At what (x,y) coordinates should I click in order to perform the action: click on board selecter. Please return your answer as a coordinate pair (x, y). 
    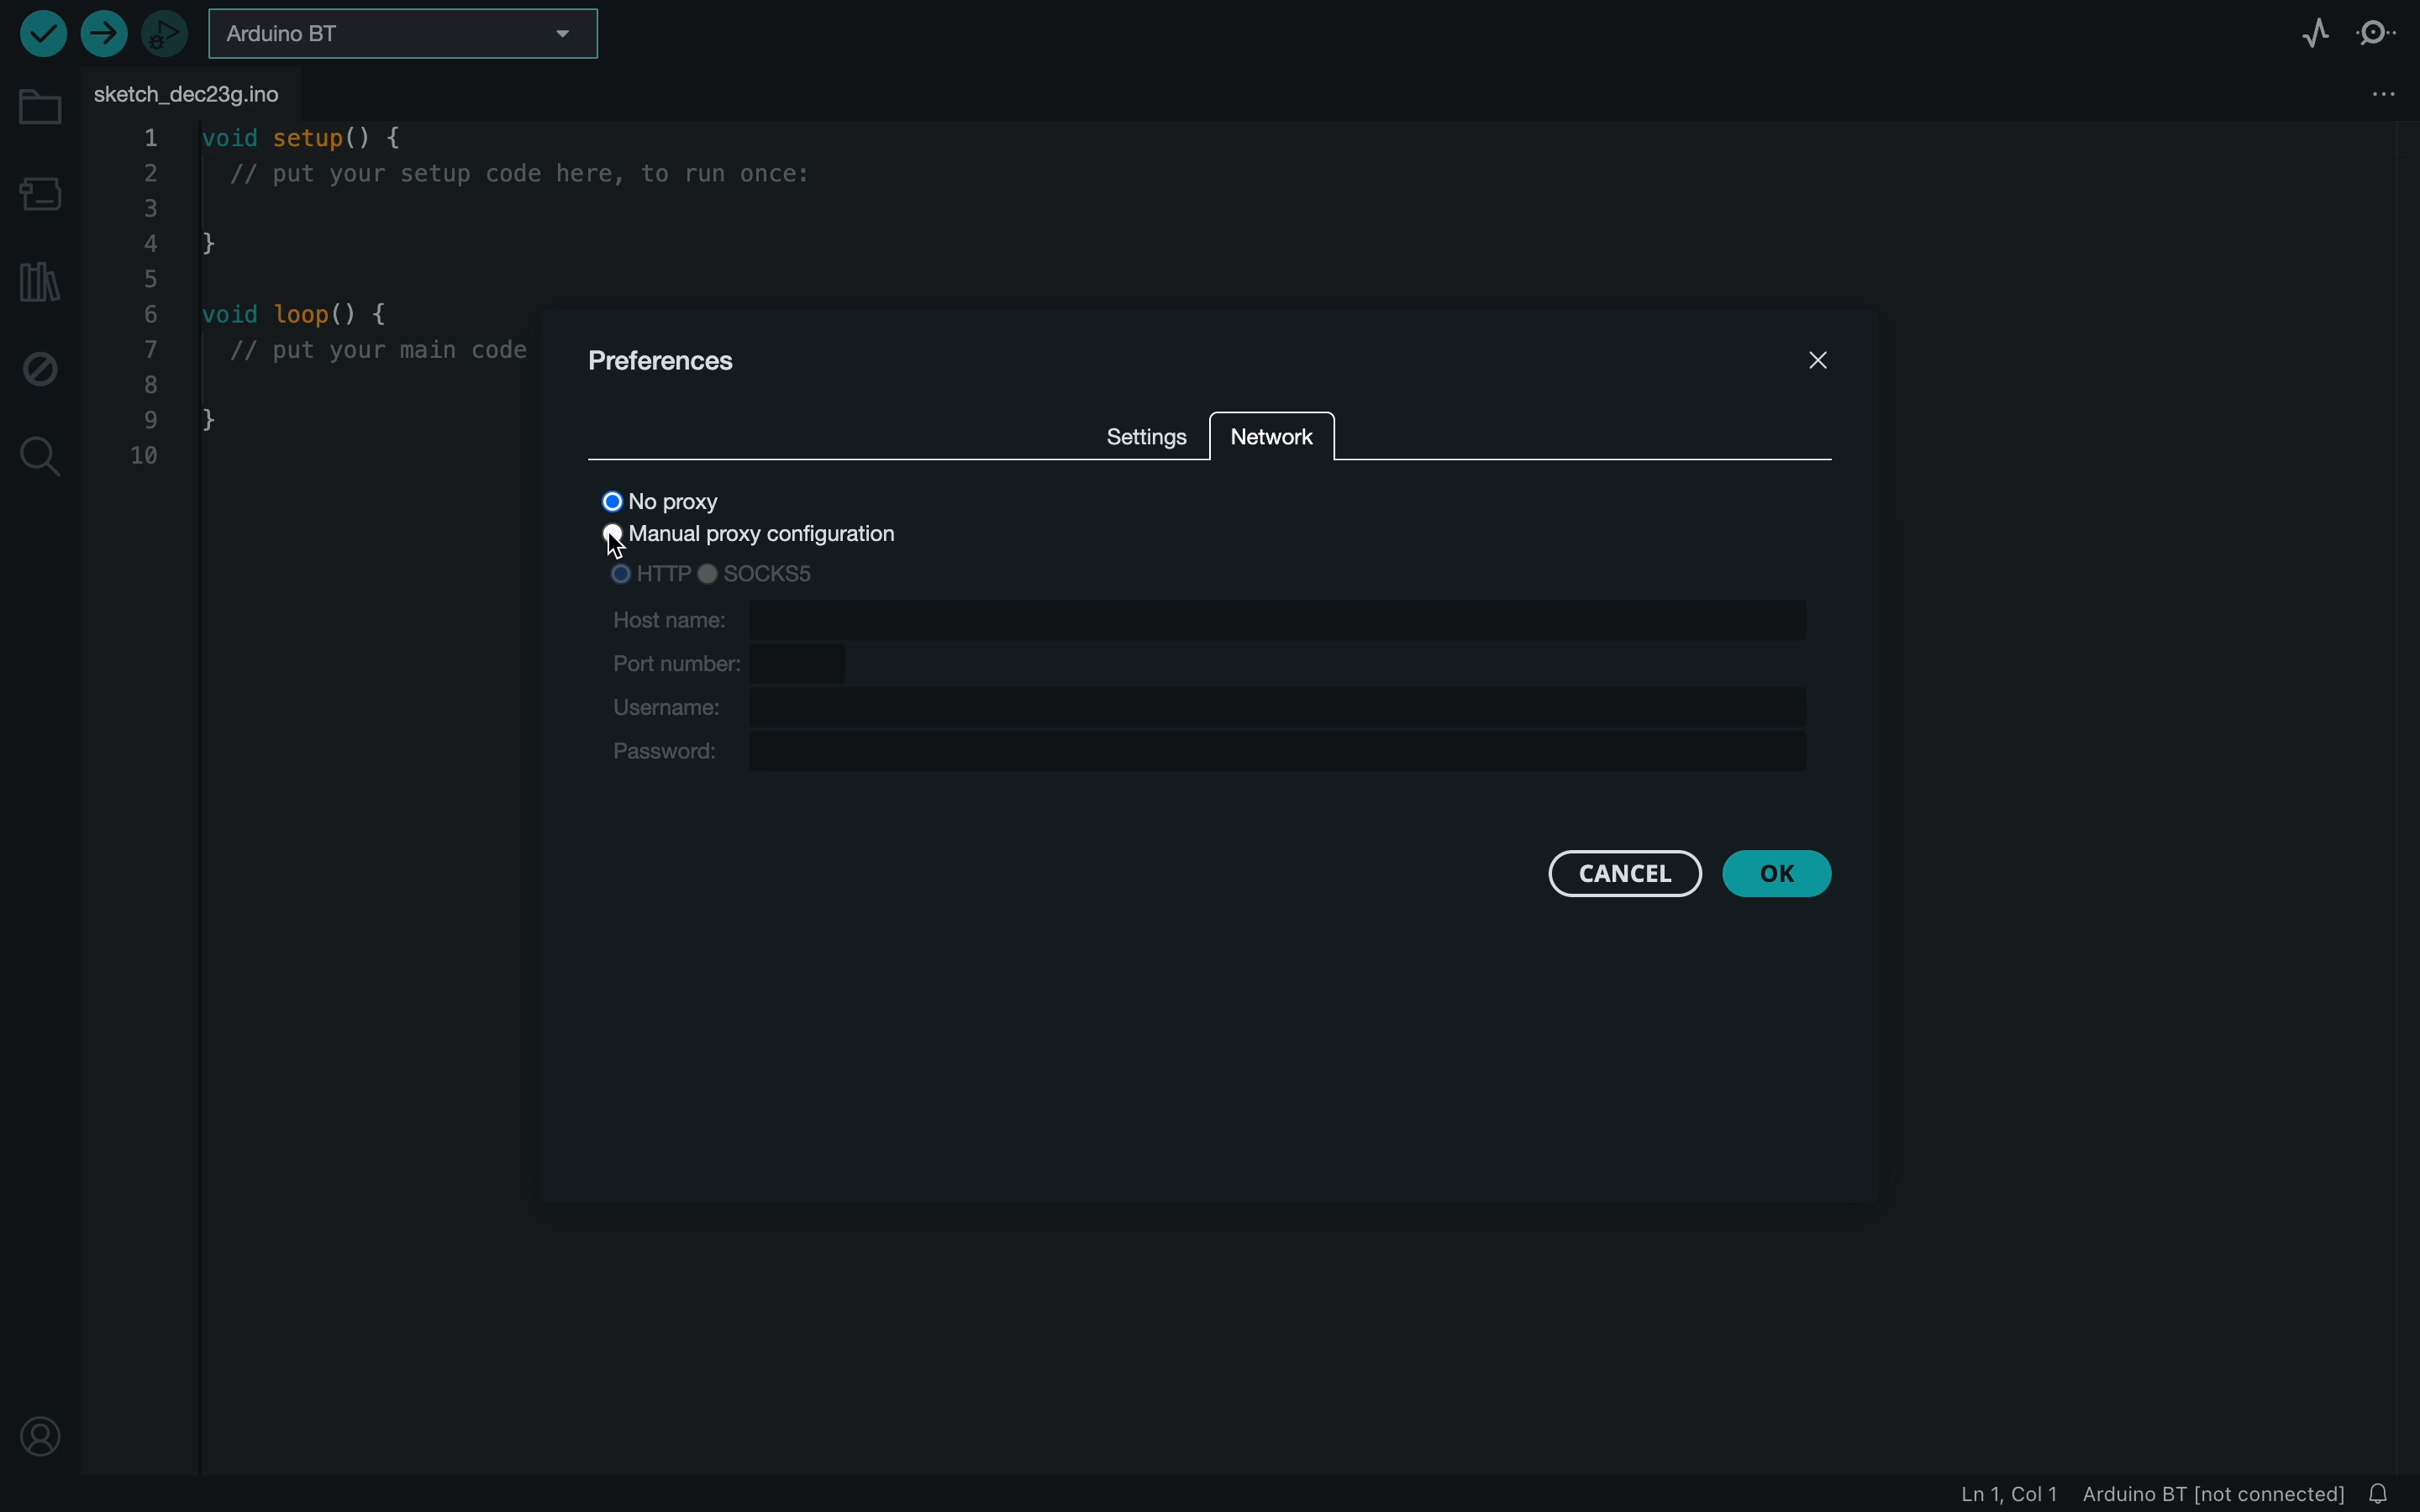
    Looking at the image, I should click on (404, 35).